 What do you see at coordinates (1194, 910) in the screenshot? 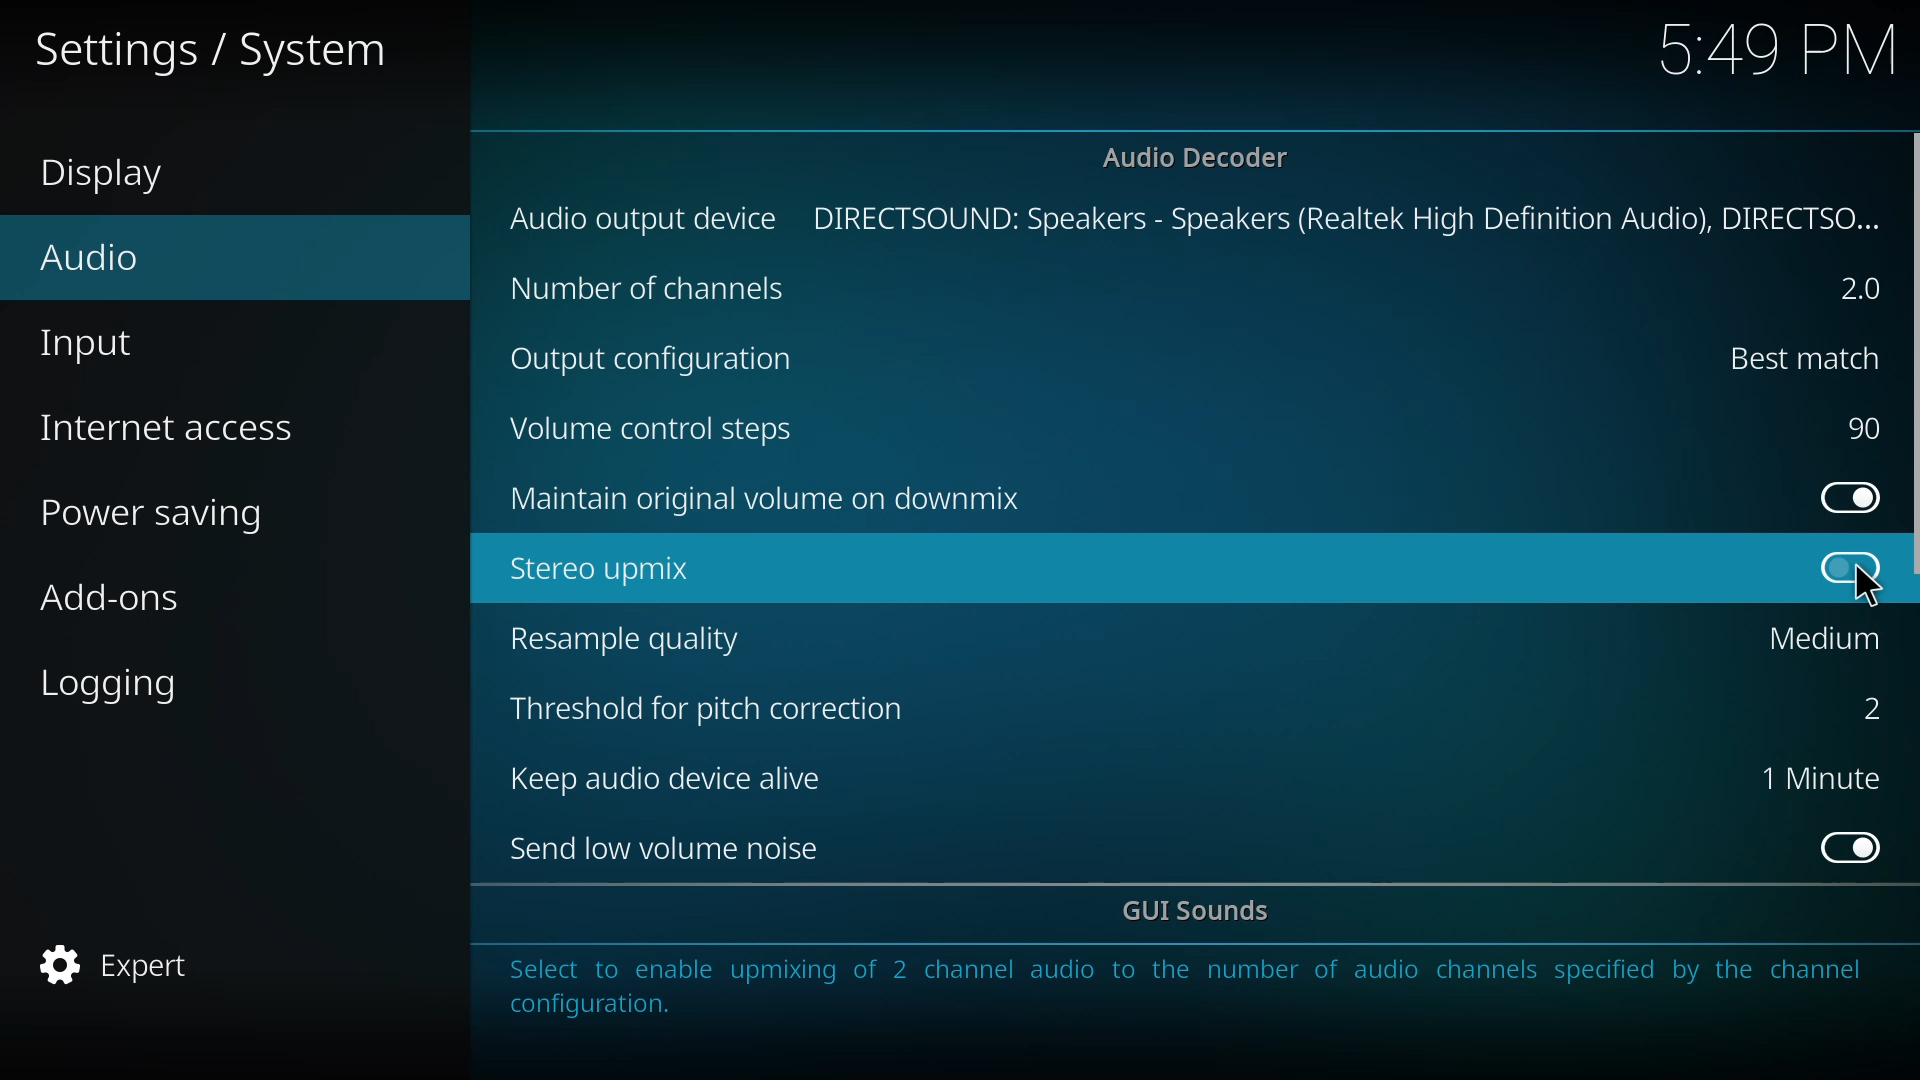
I see `gui sounds` at bounding box center [1194, 910].